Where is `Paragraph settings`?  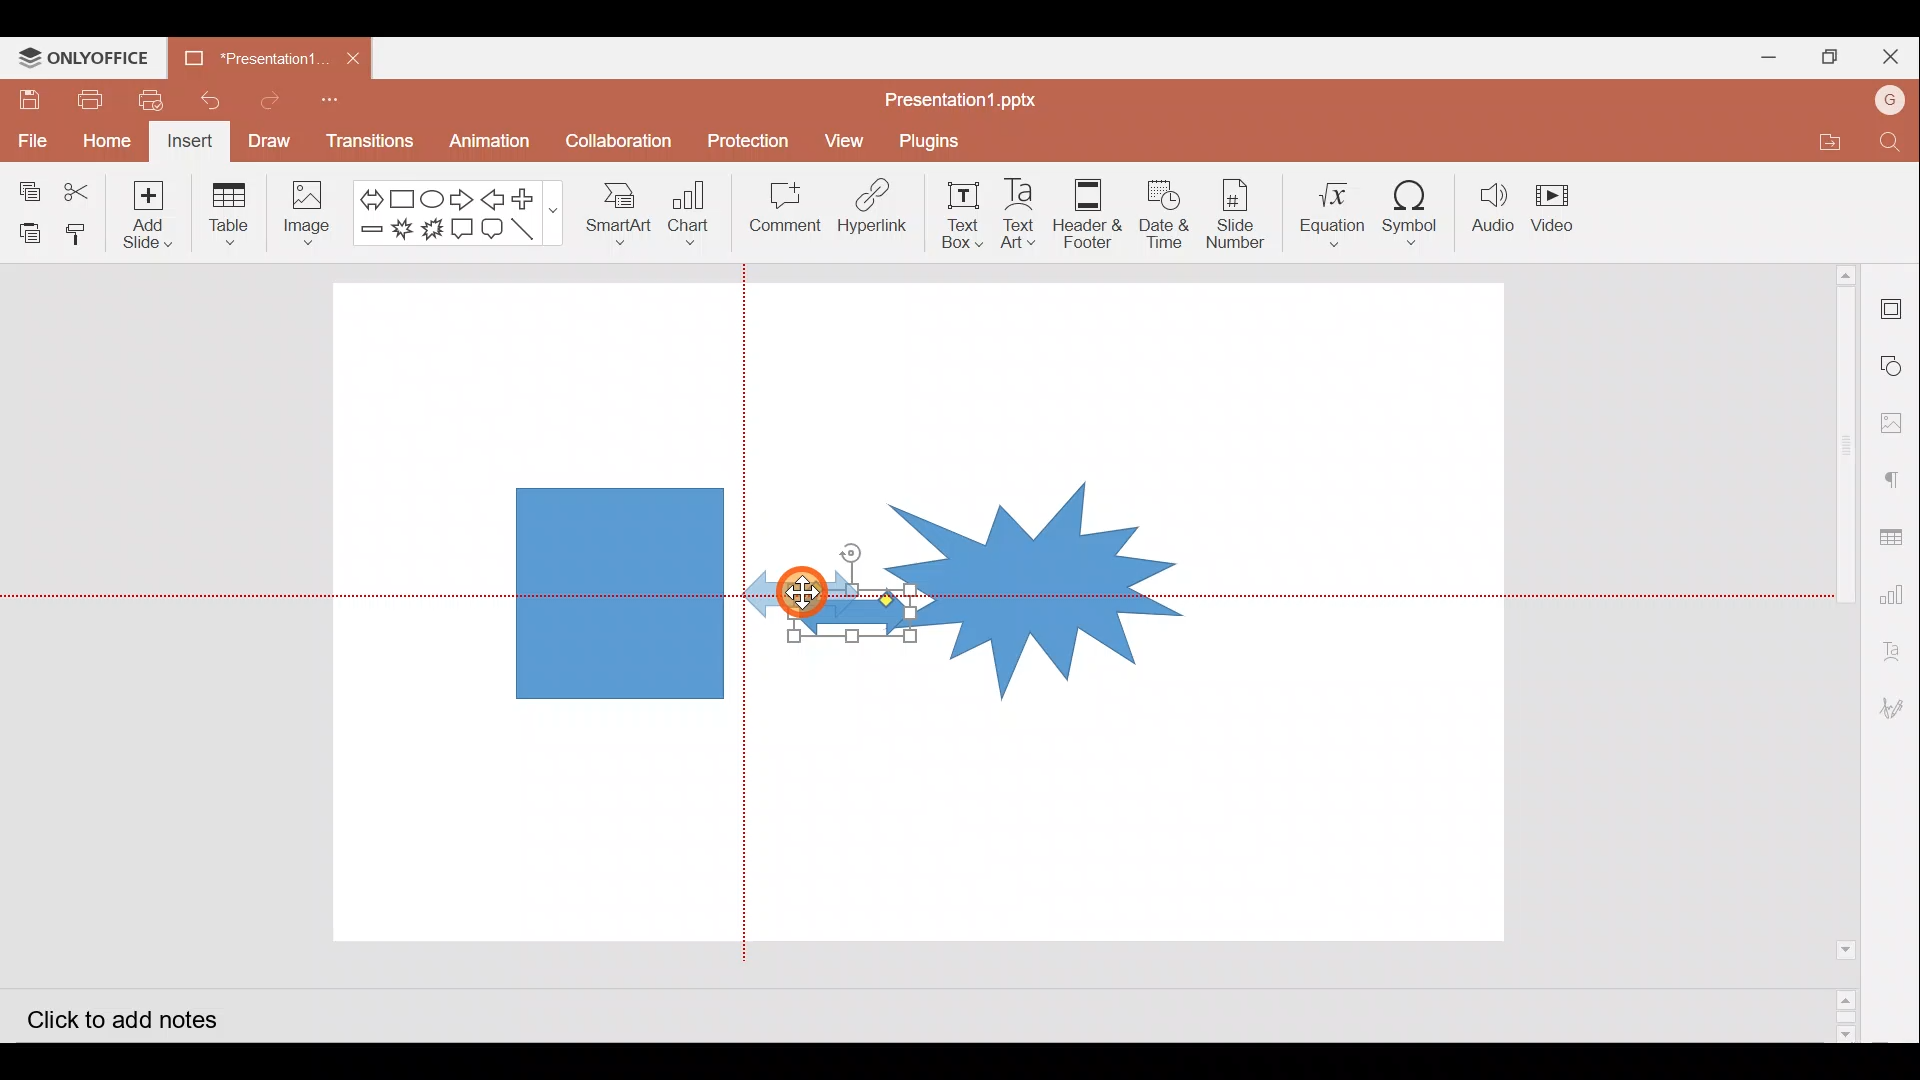
Paragraph settings is located at coordinates (1894, 483).